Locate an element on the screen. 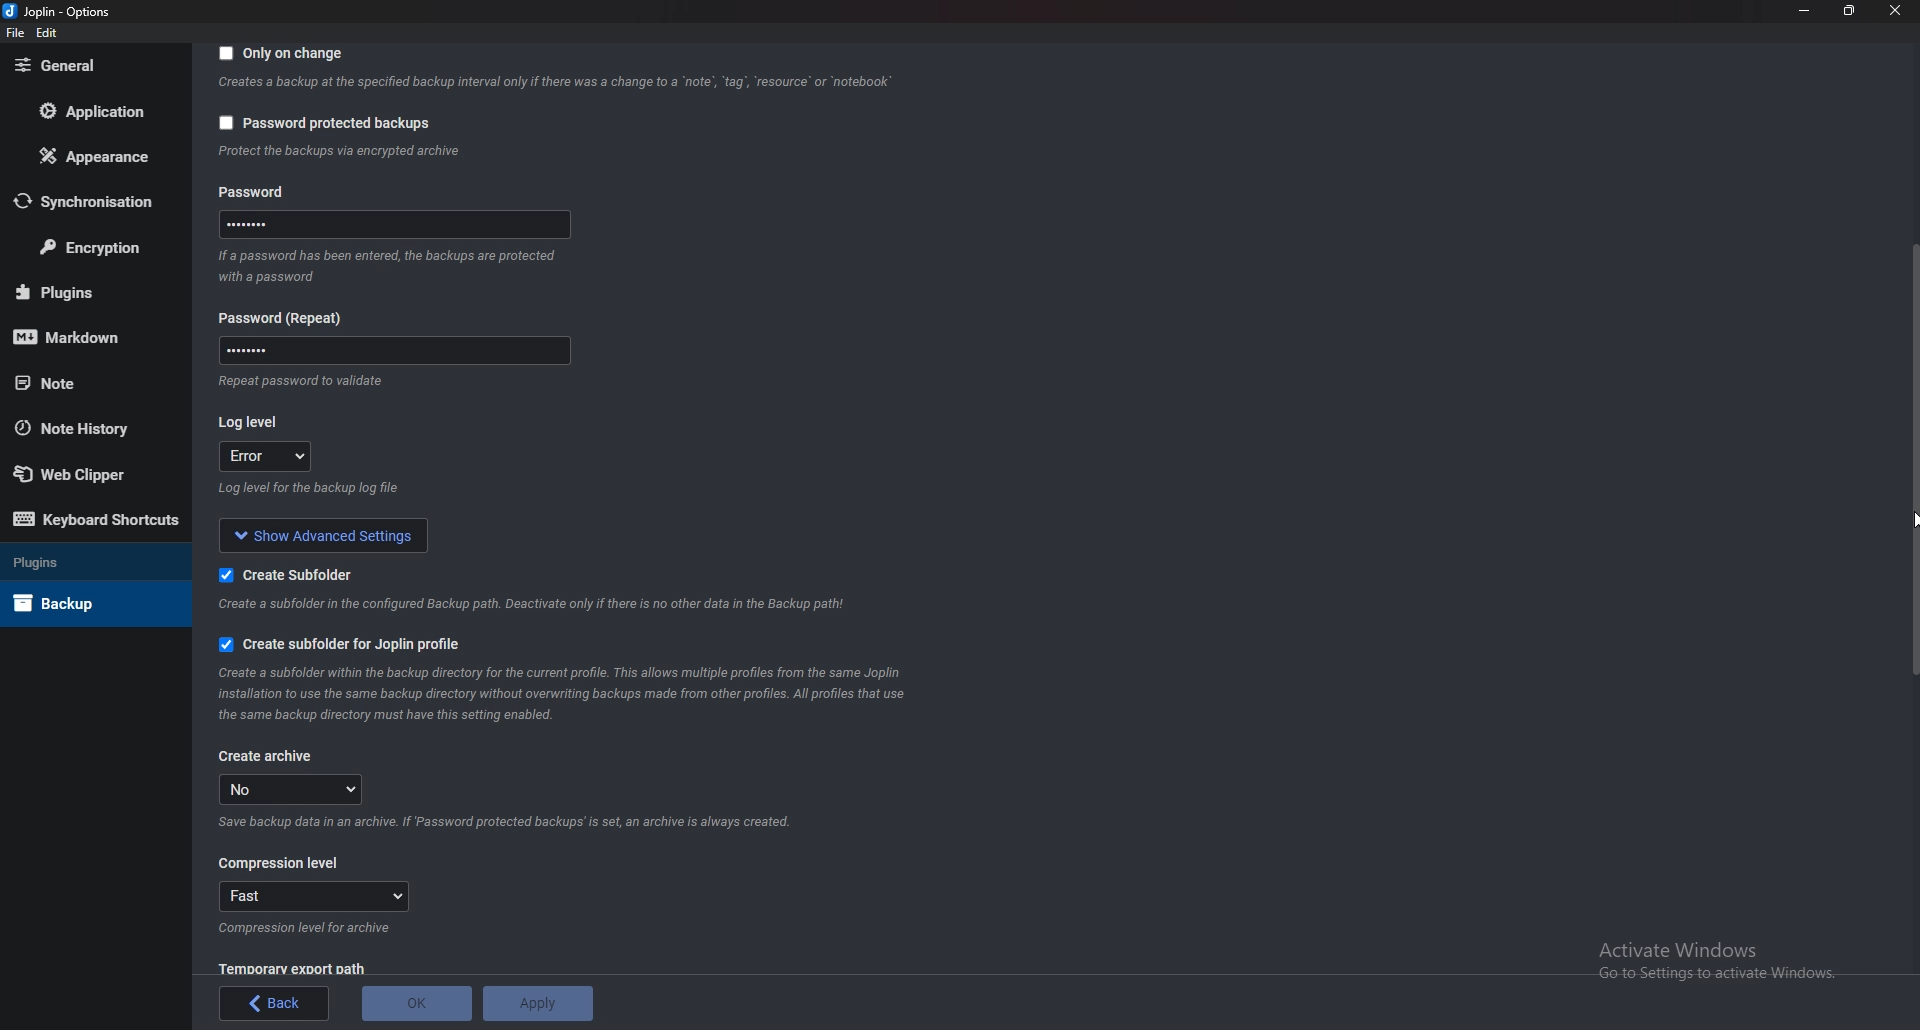 Image resolution: width=1920 pixels, height=1030 pixels. Info is located at coordinates (394, 265).